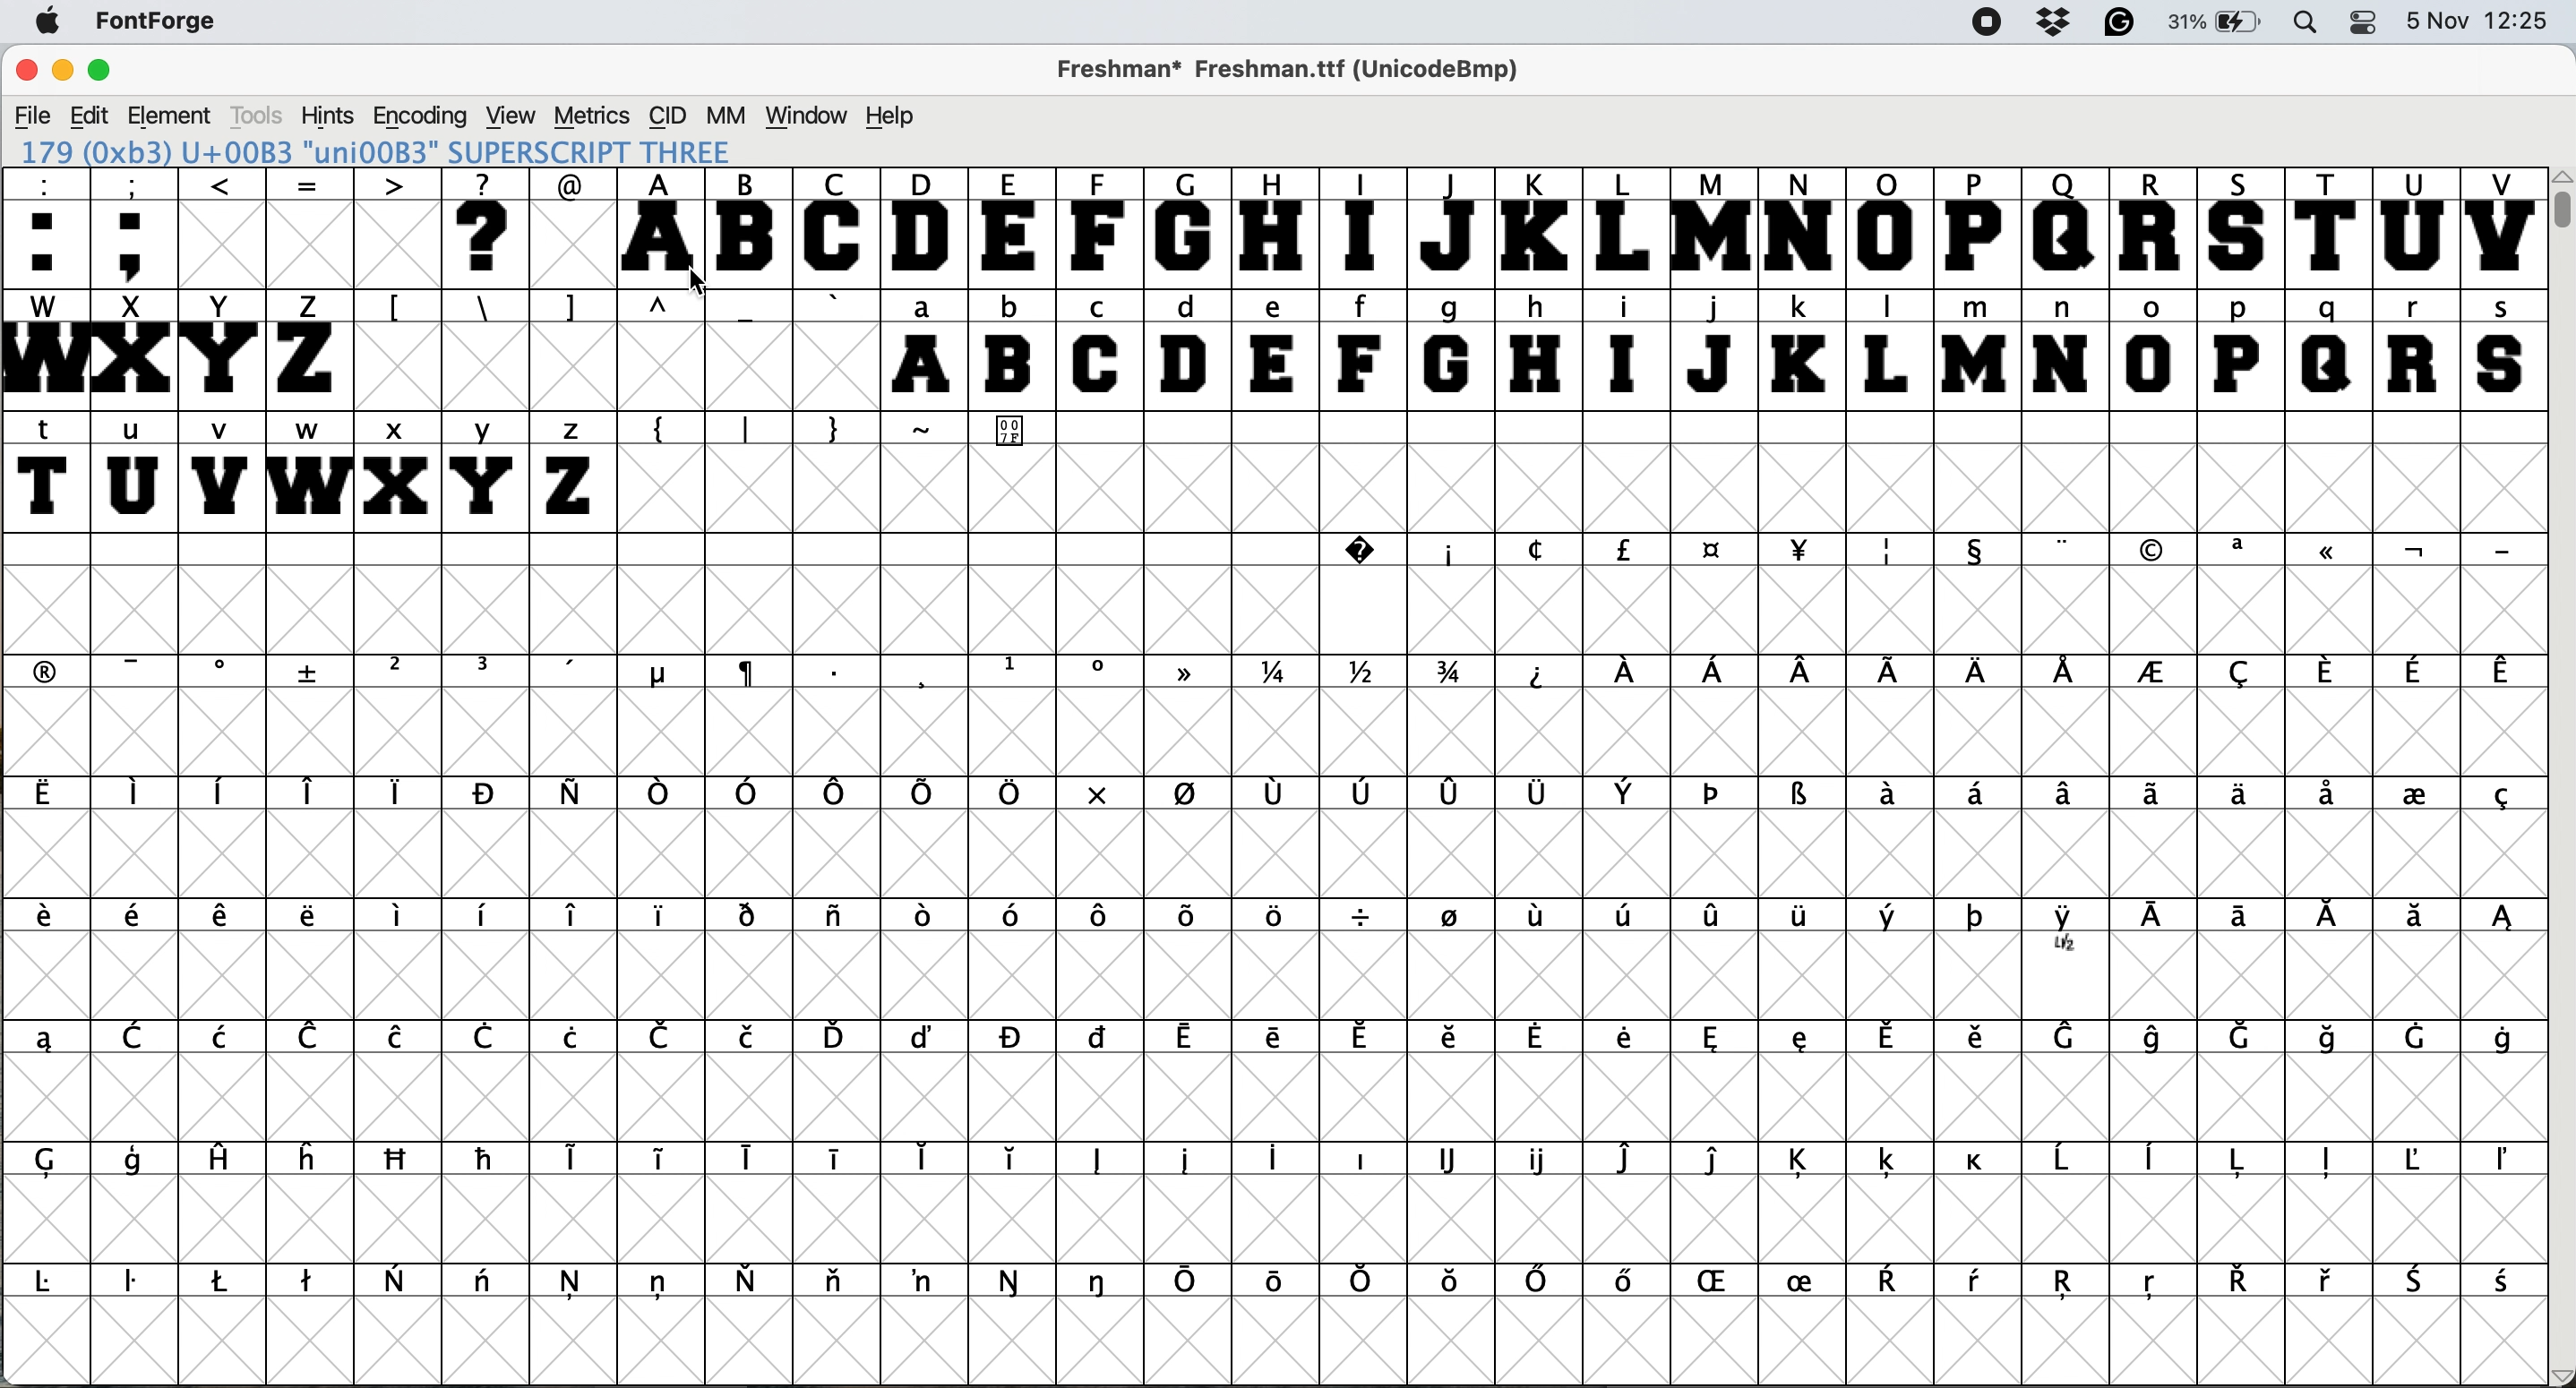  What do you see at coordinates (1279, 797) in the screenshot?
I see `symbol` at bounding box center [1279, 797].